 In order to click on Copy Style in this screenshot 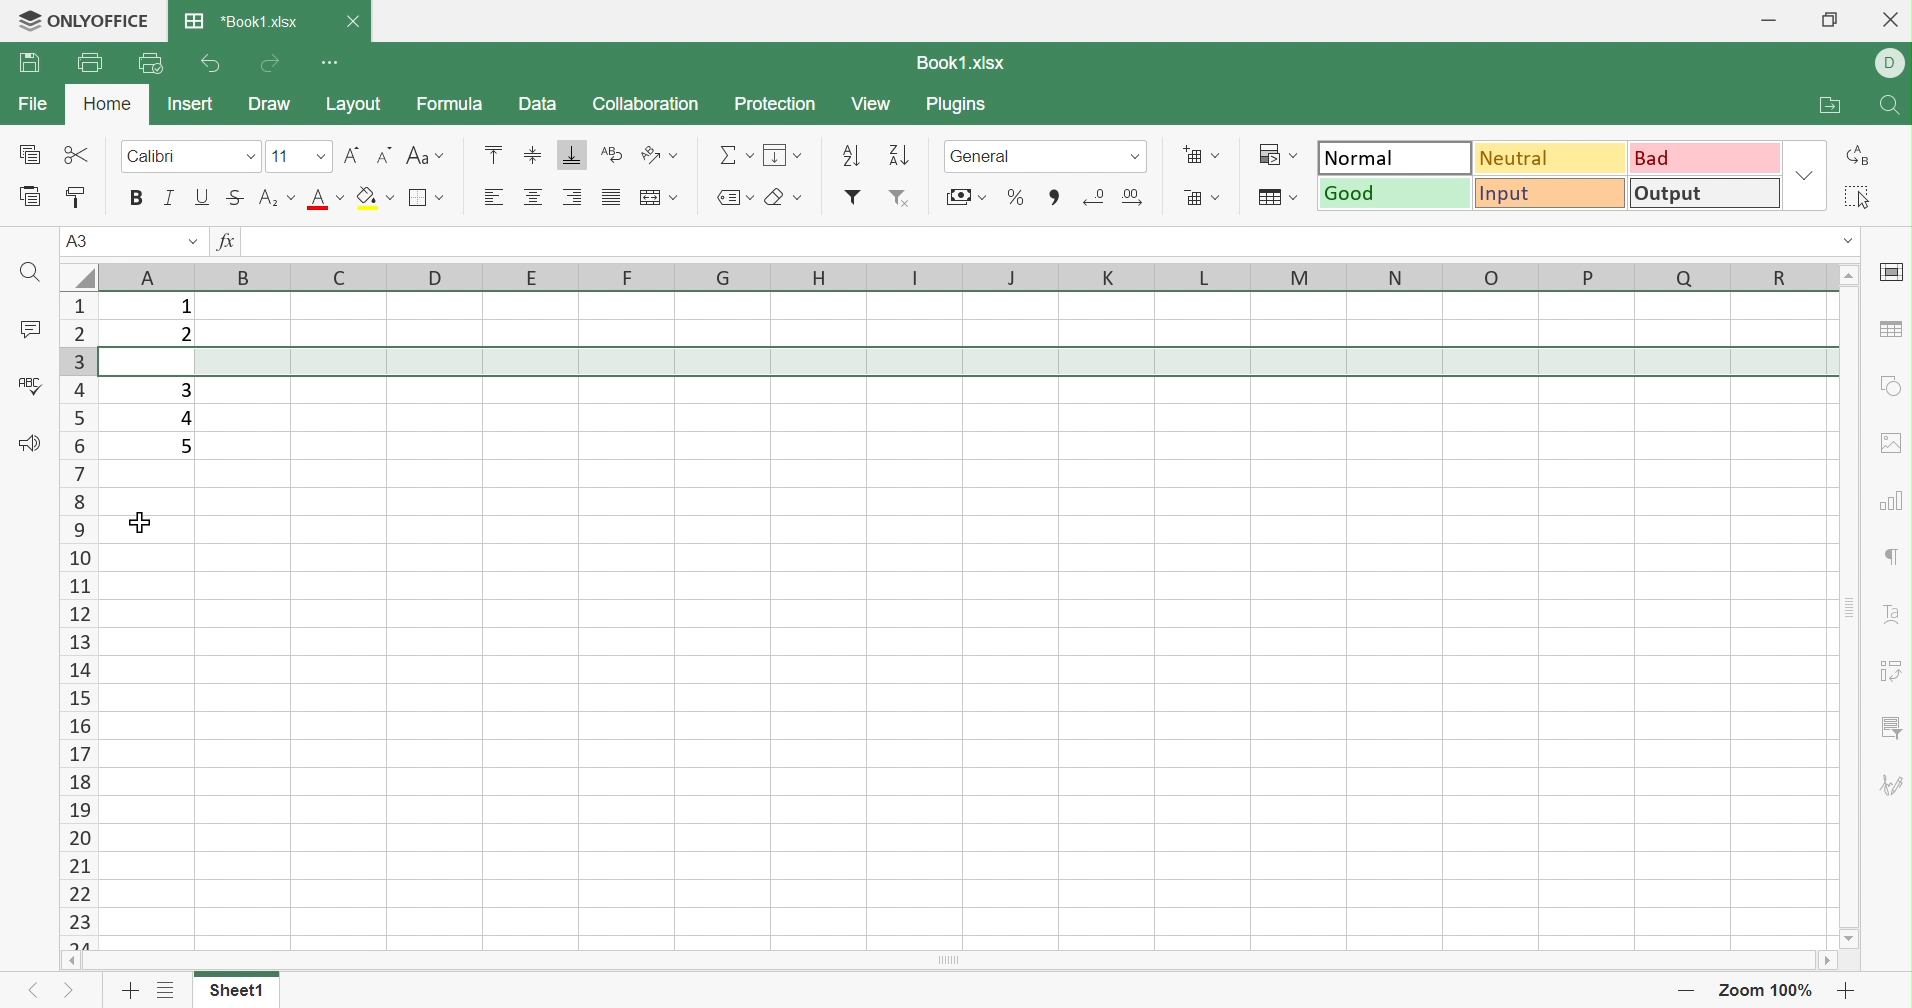, I will do `click(78, 197)`.